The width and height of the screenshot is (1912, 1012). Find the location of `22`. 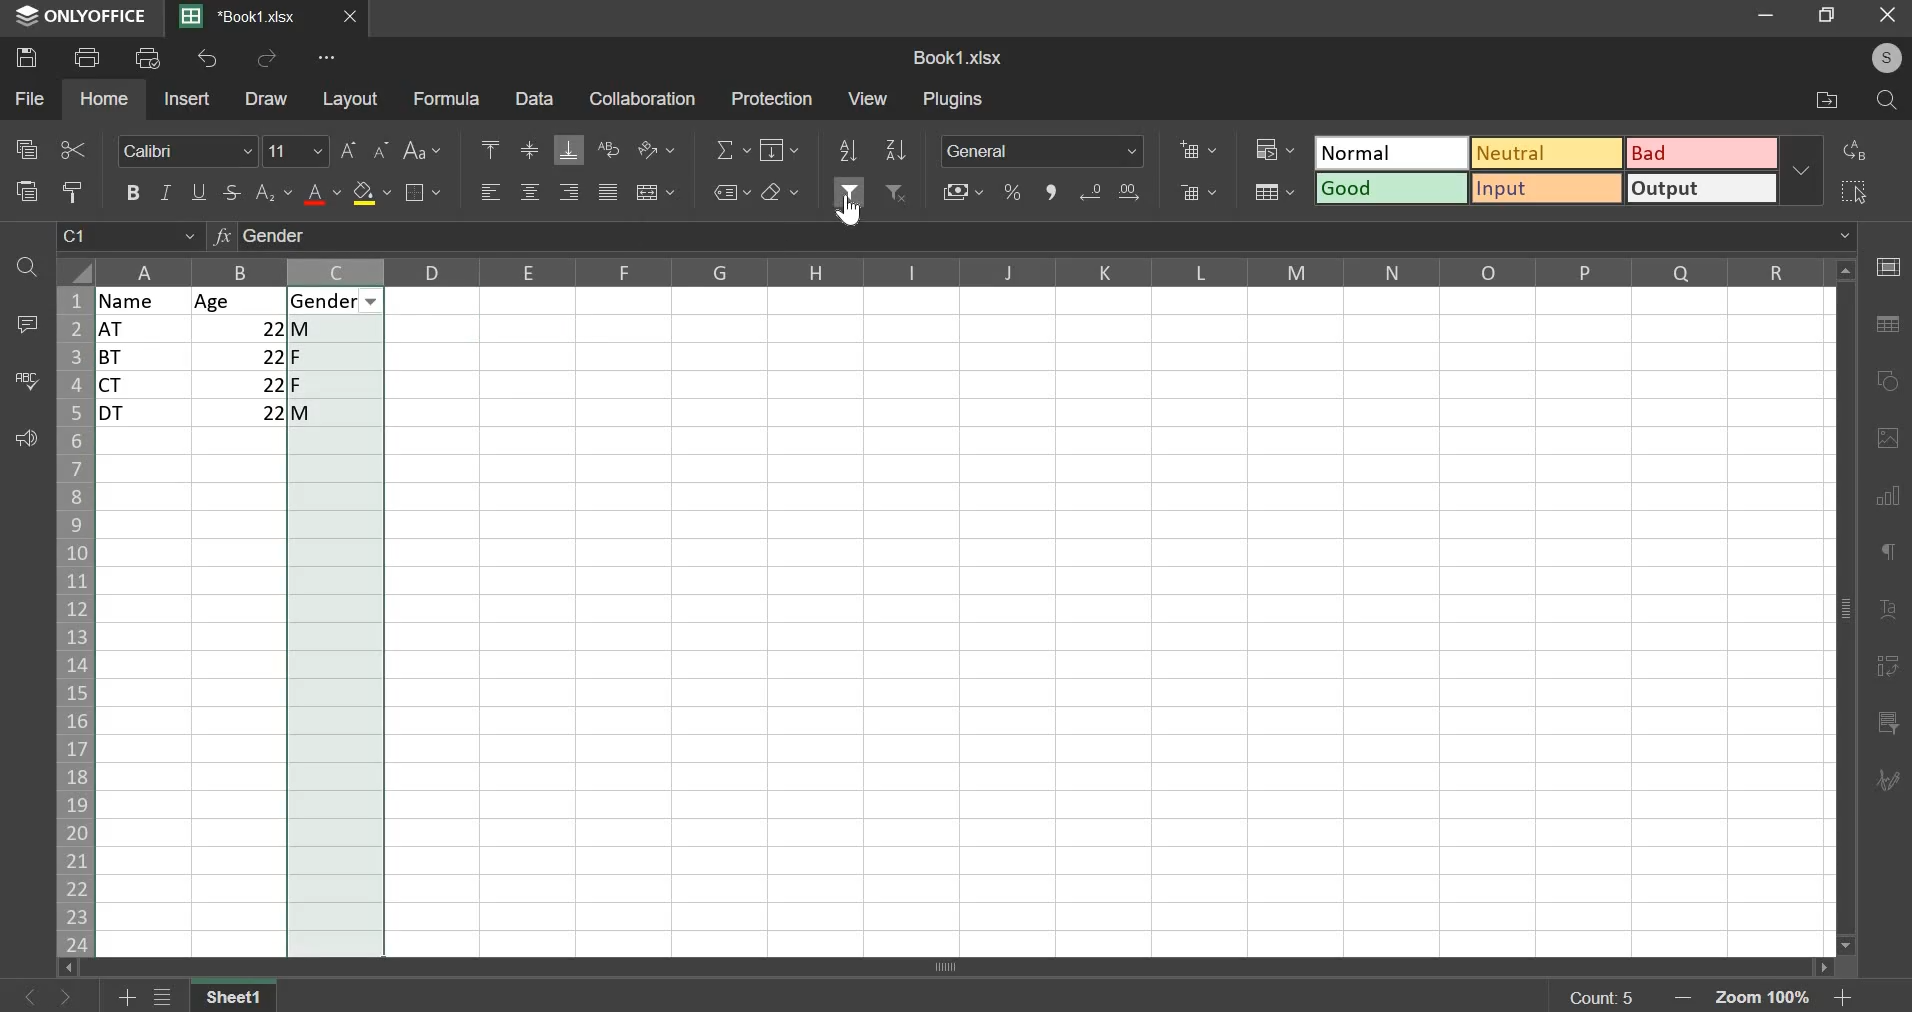

22 is located at coordinates (241, 384).